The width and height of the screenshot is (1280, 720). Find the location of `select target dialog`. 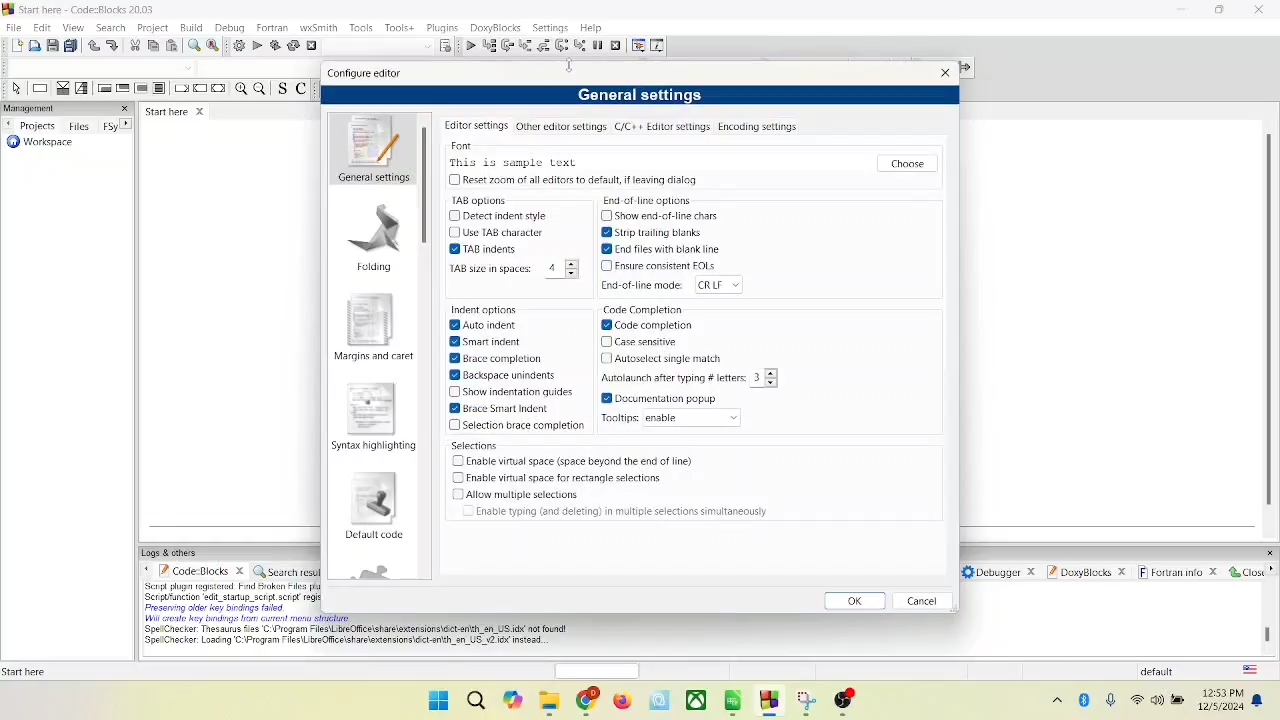

select target dialog is located at coordinates (445, 47).